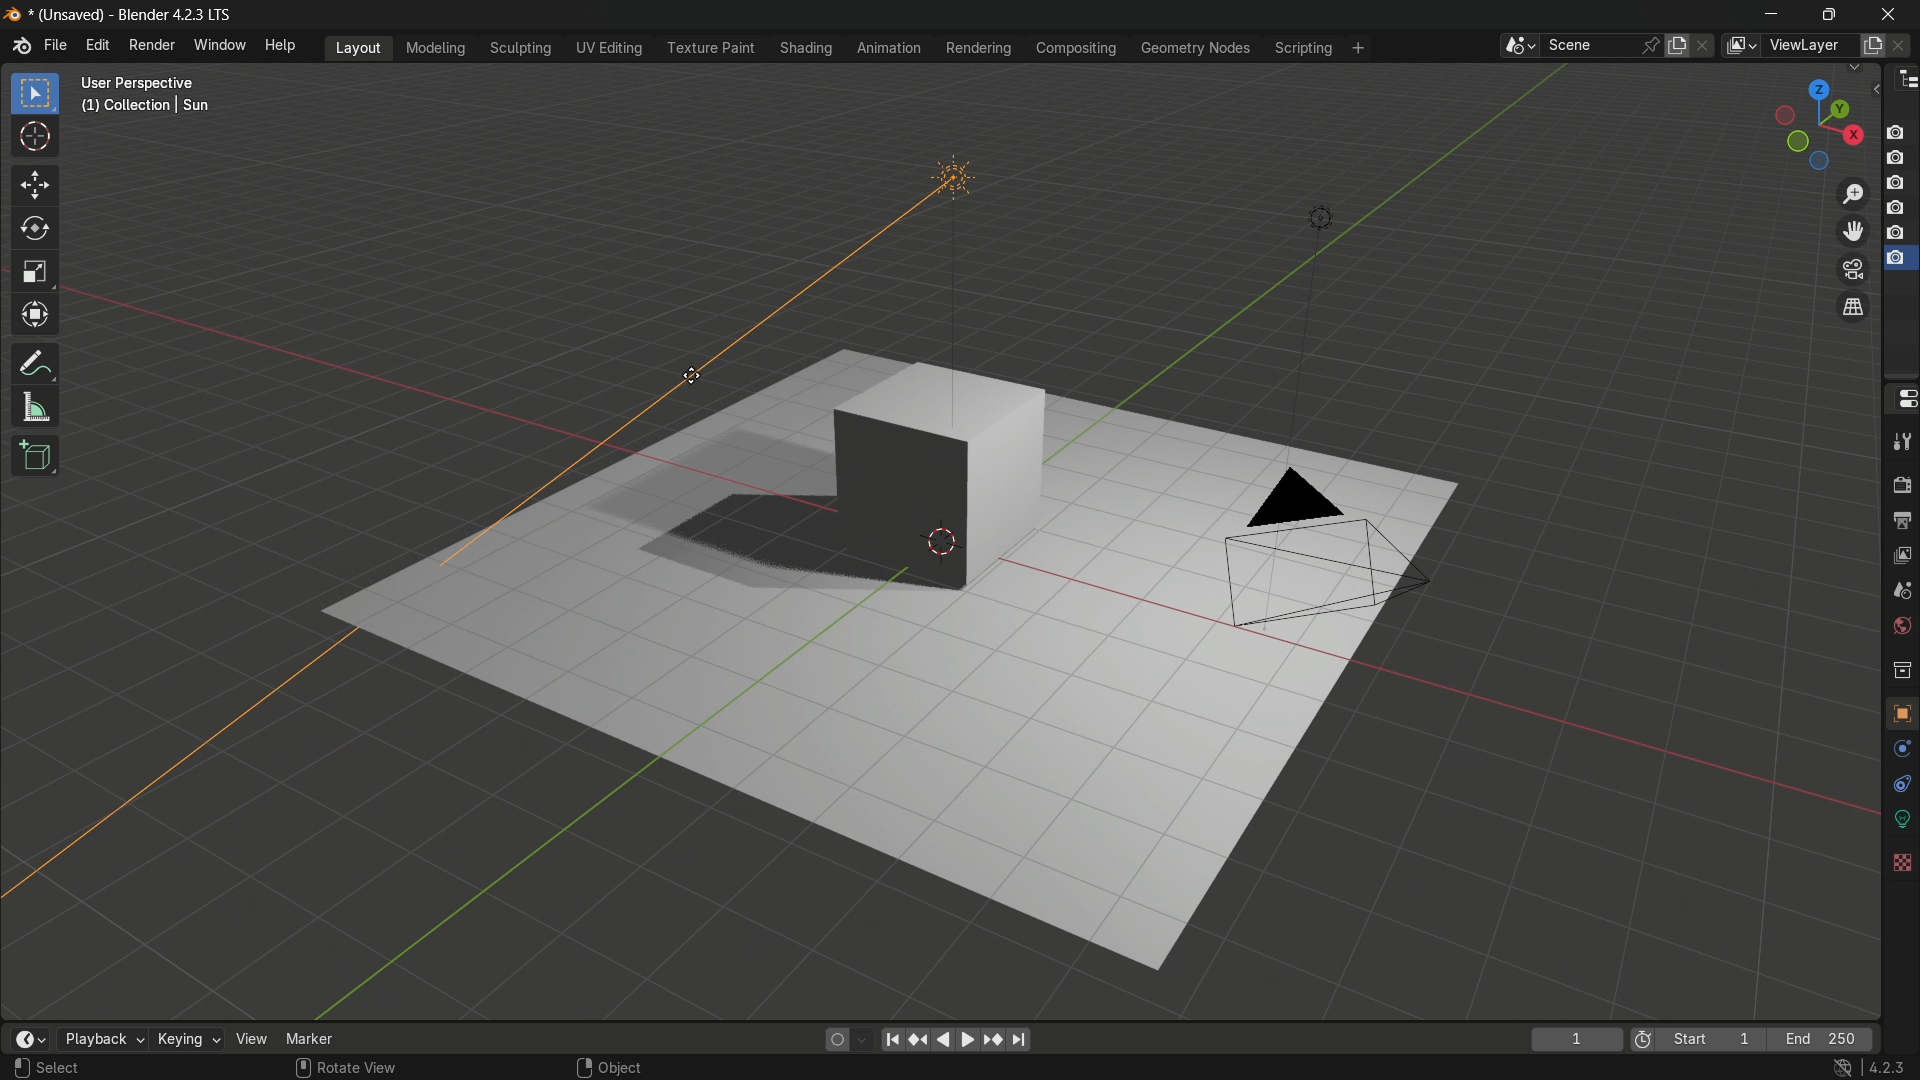 The height and width of the screenshot is (1080, 1920). Describe the element at coordinates (992, 1041) in the screenshot. I see `jump to keyframe` at that location.